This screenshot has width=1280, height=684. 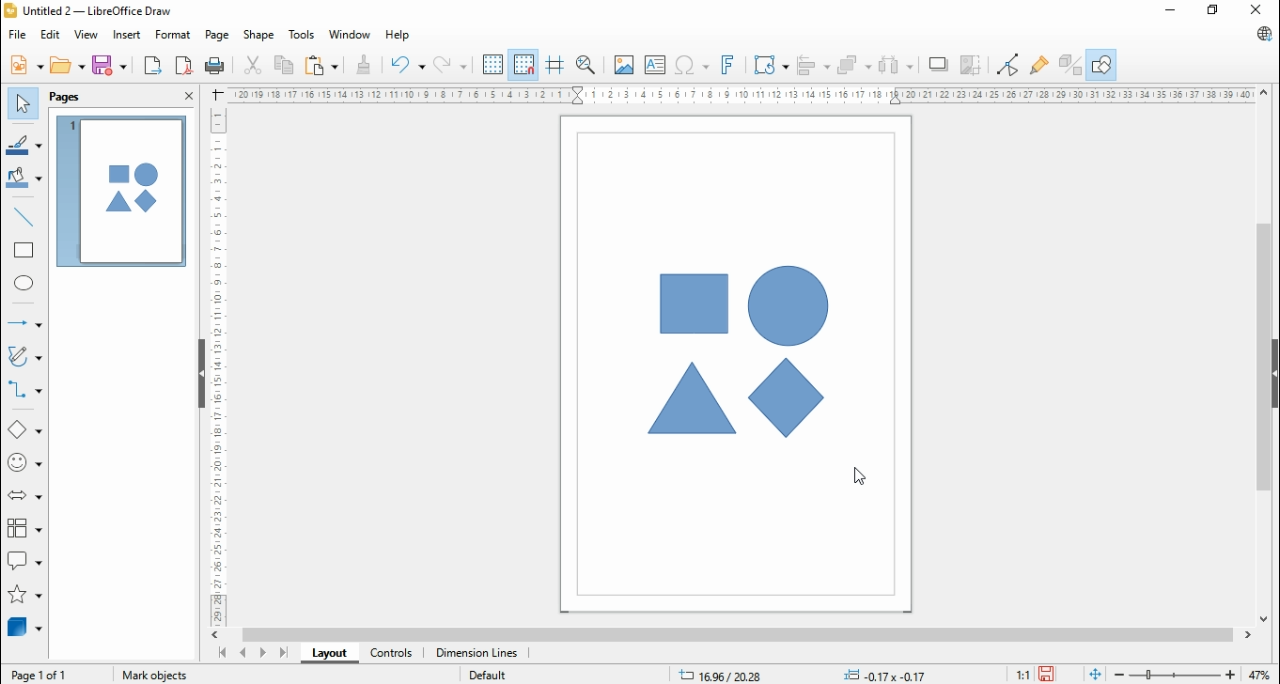 What do you see at coordinates (729, 64) in the screenshot?
I see `insert fontwork text` at bounding box center [729, 64].